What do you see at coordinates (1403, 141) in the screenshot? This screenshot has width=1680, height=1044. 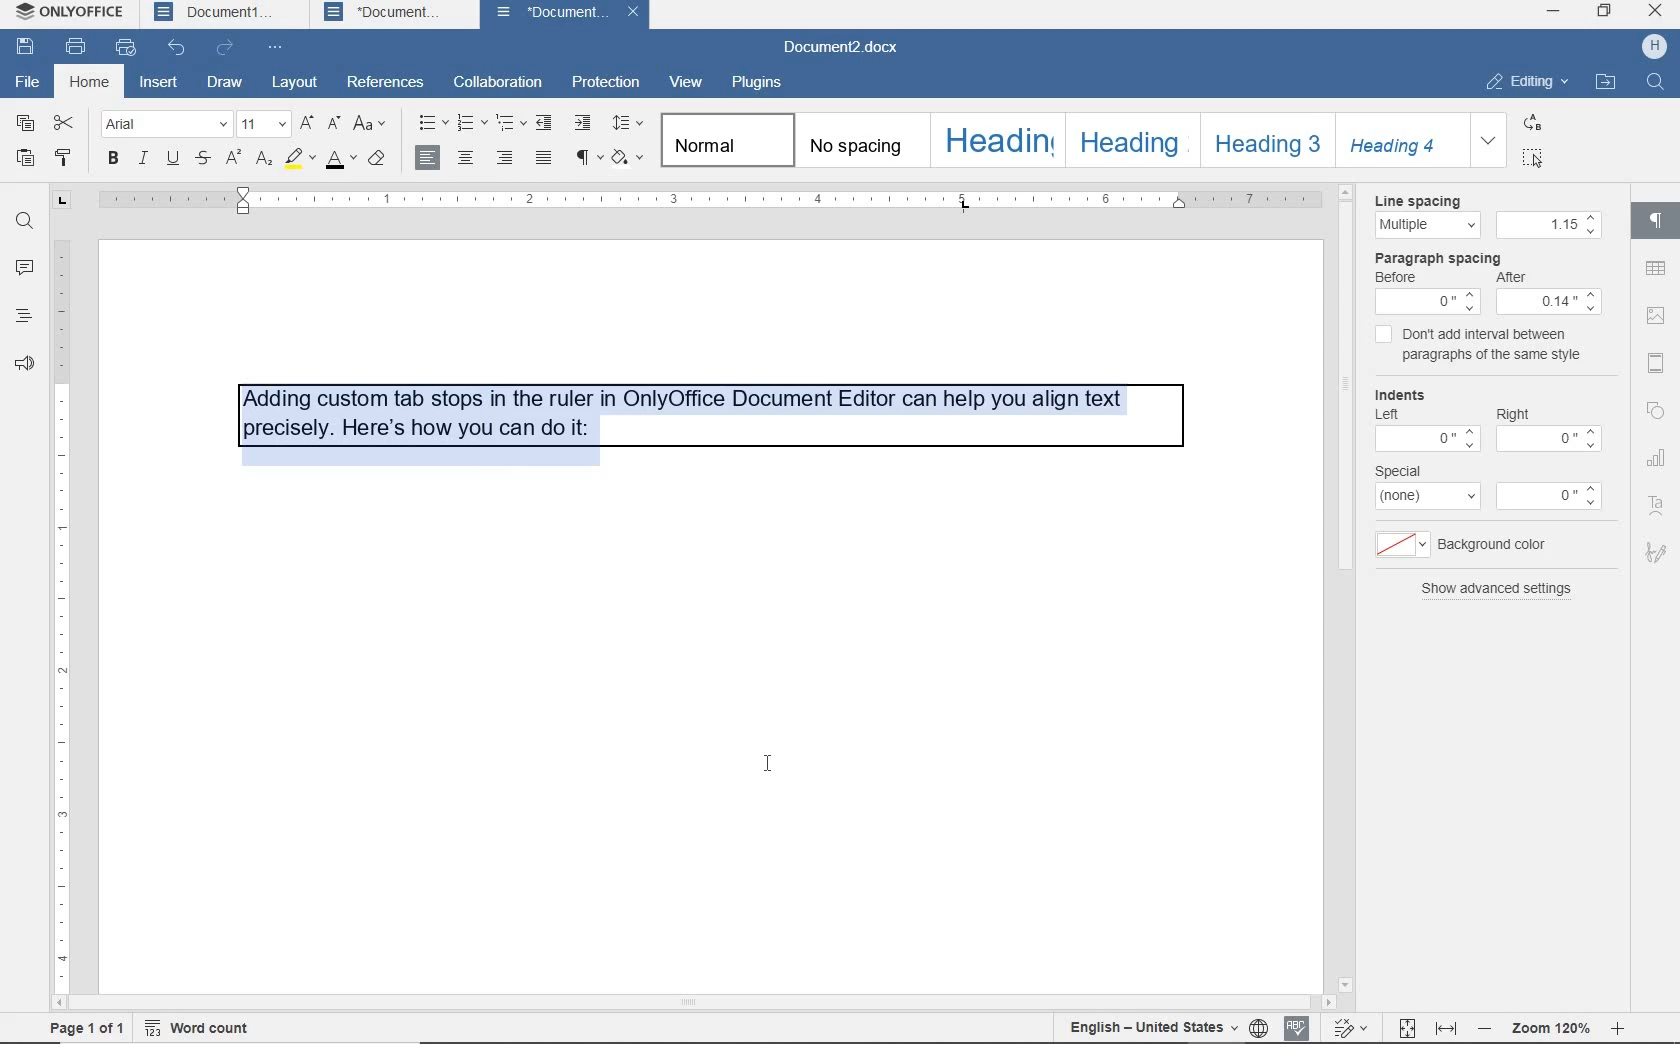 I see `heading 4` at bounding box center [1403, 141].